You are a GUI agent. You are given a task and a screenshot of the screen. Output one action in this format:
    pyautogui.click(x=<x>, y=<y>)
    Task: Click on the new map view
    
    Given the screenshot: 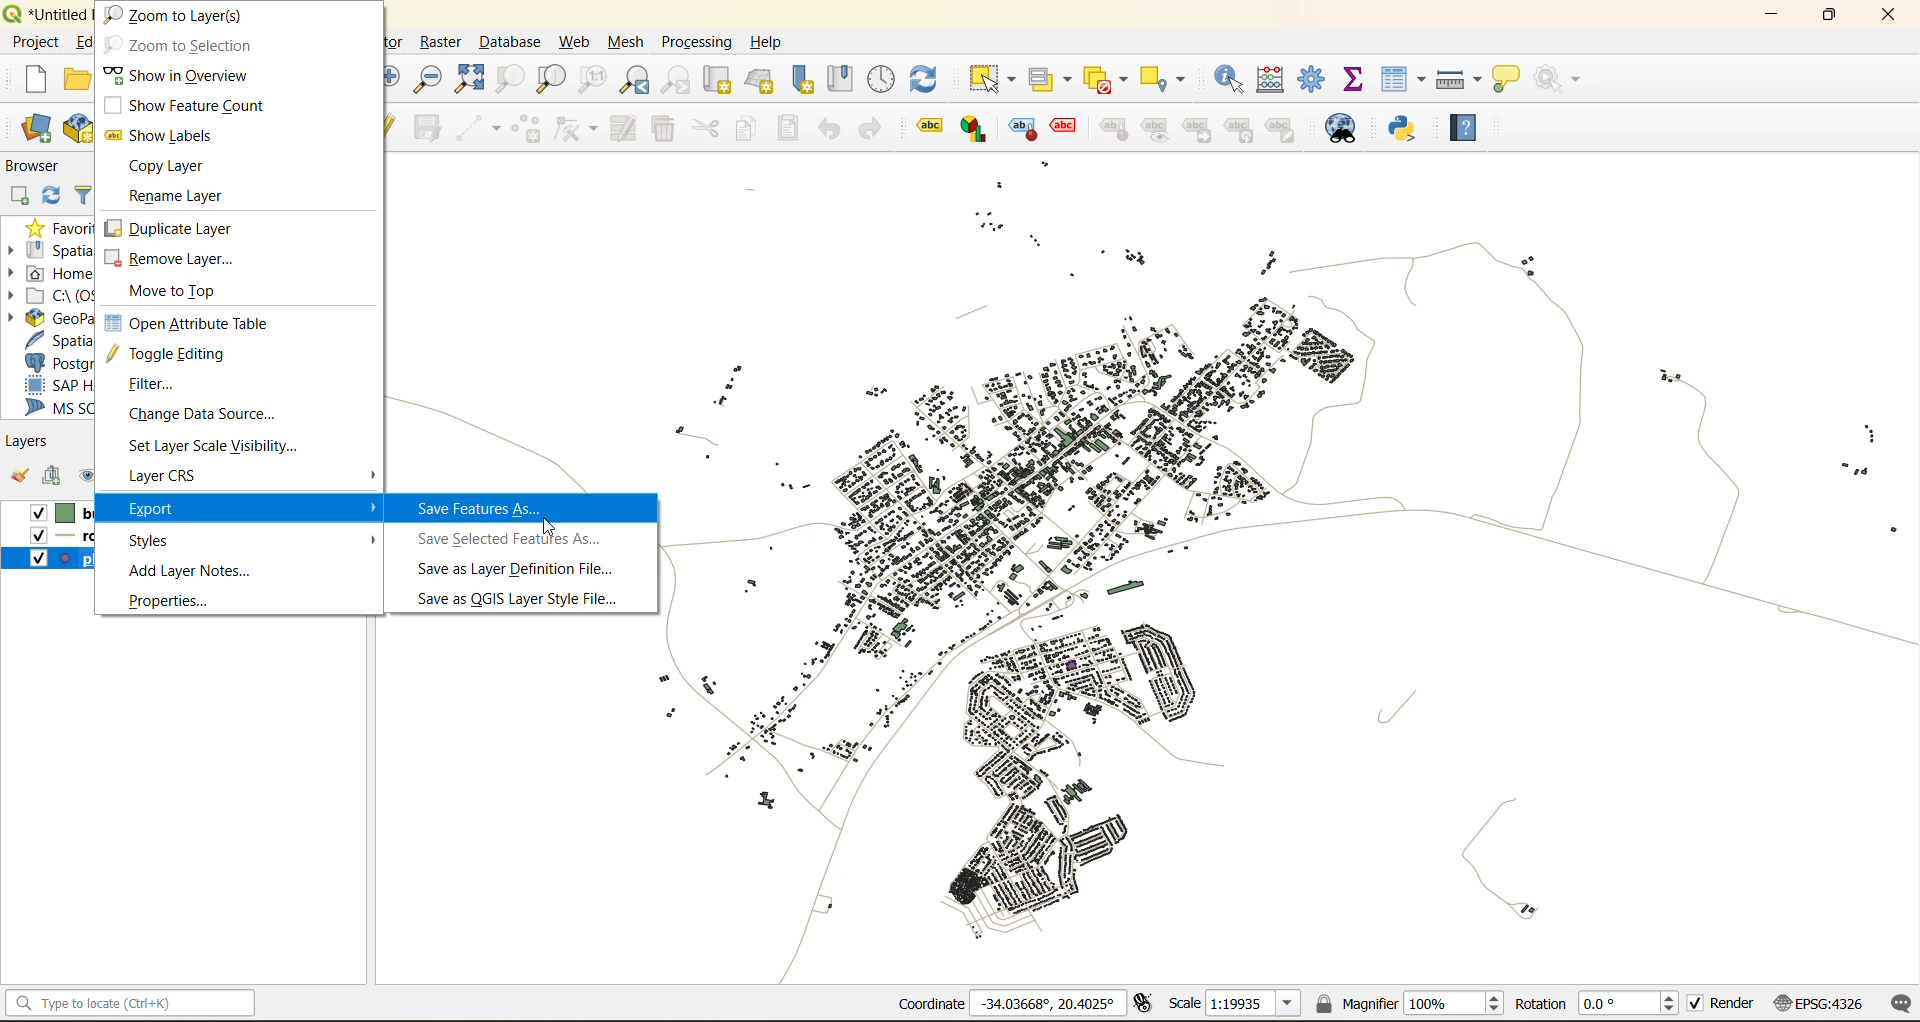 What is the action you would take?
    pyautogui.click(x=719, y=80)
    